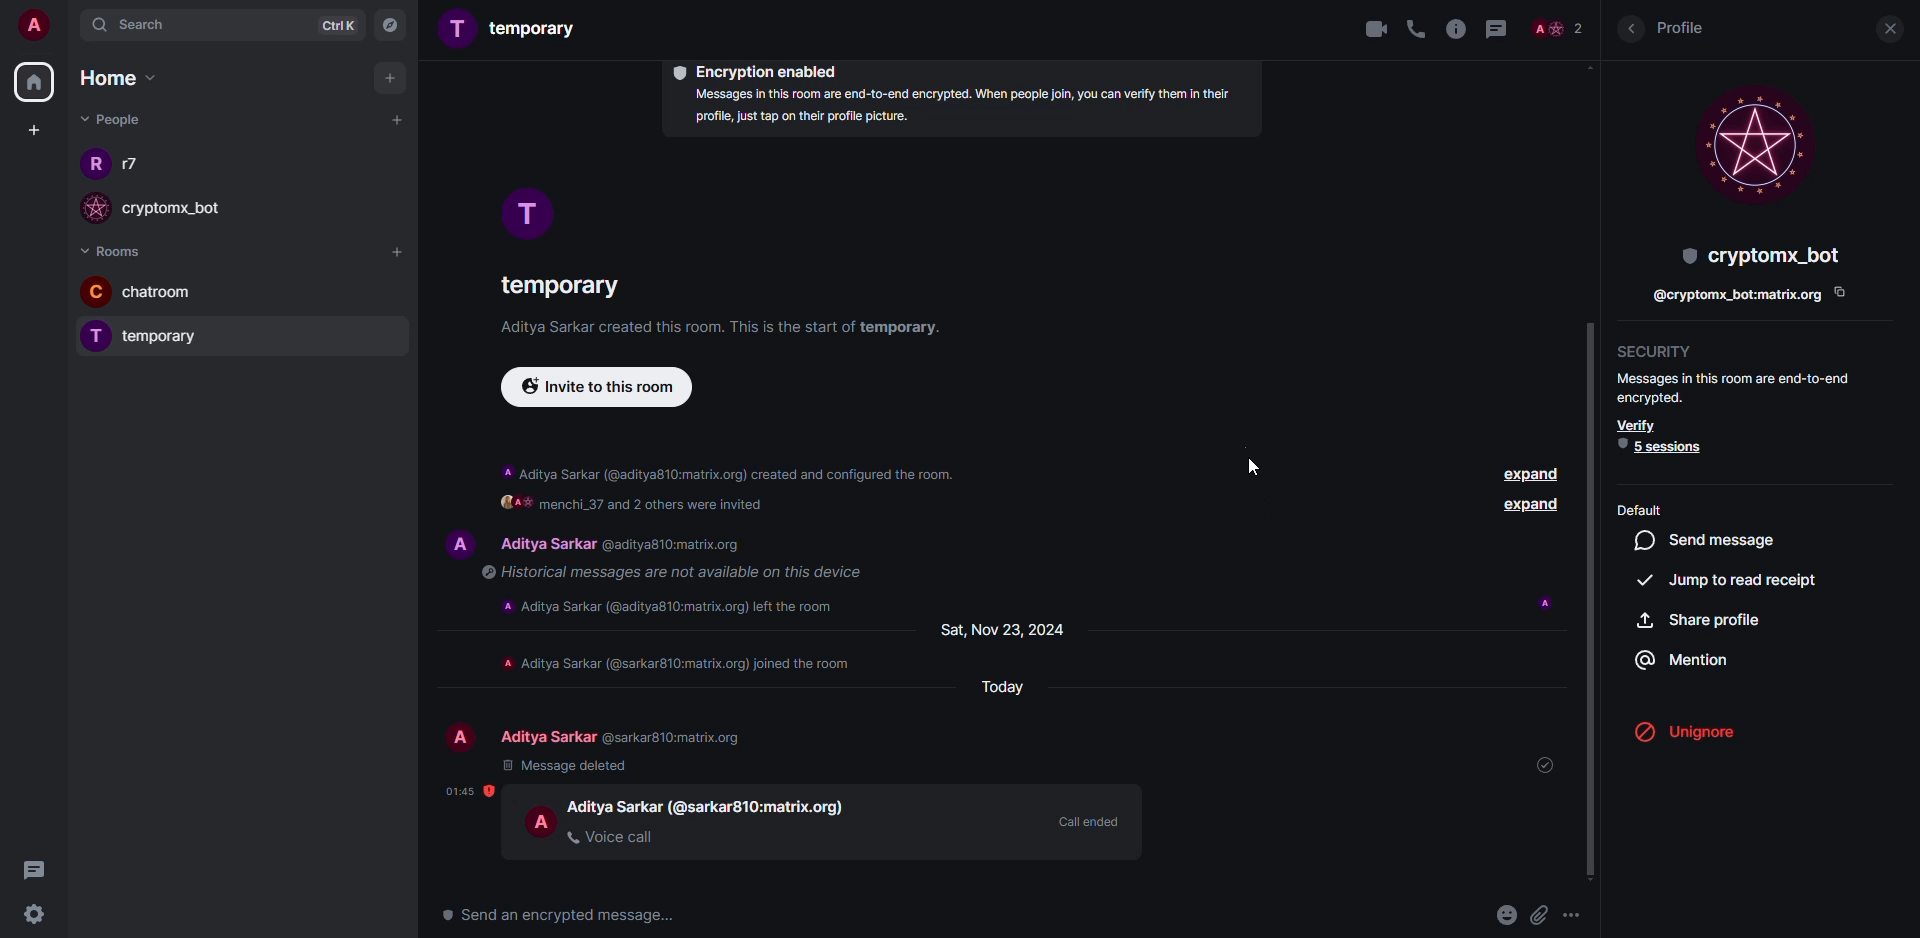 The width and height of the screenshot is (1920, 938). Describe the element at coordinates (1532, 506) in the screenshot. I see `expand` at that location.